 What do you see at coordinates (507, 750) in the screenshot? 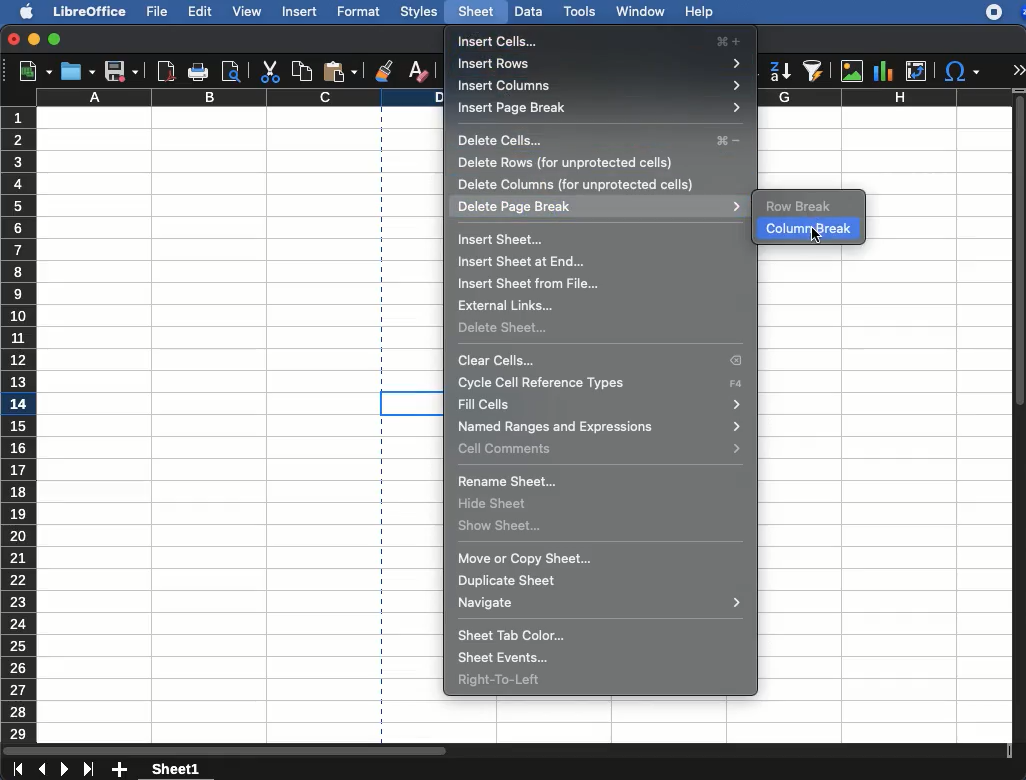
I see `scroll` at bounding box center [507, 750].